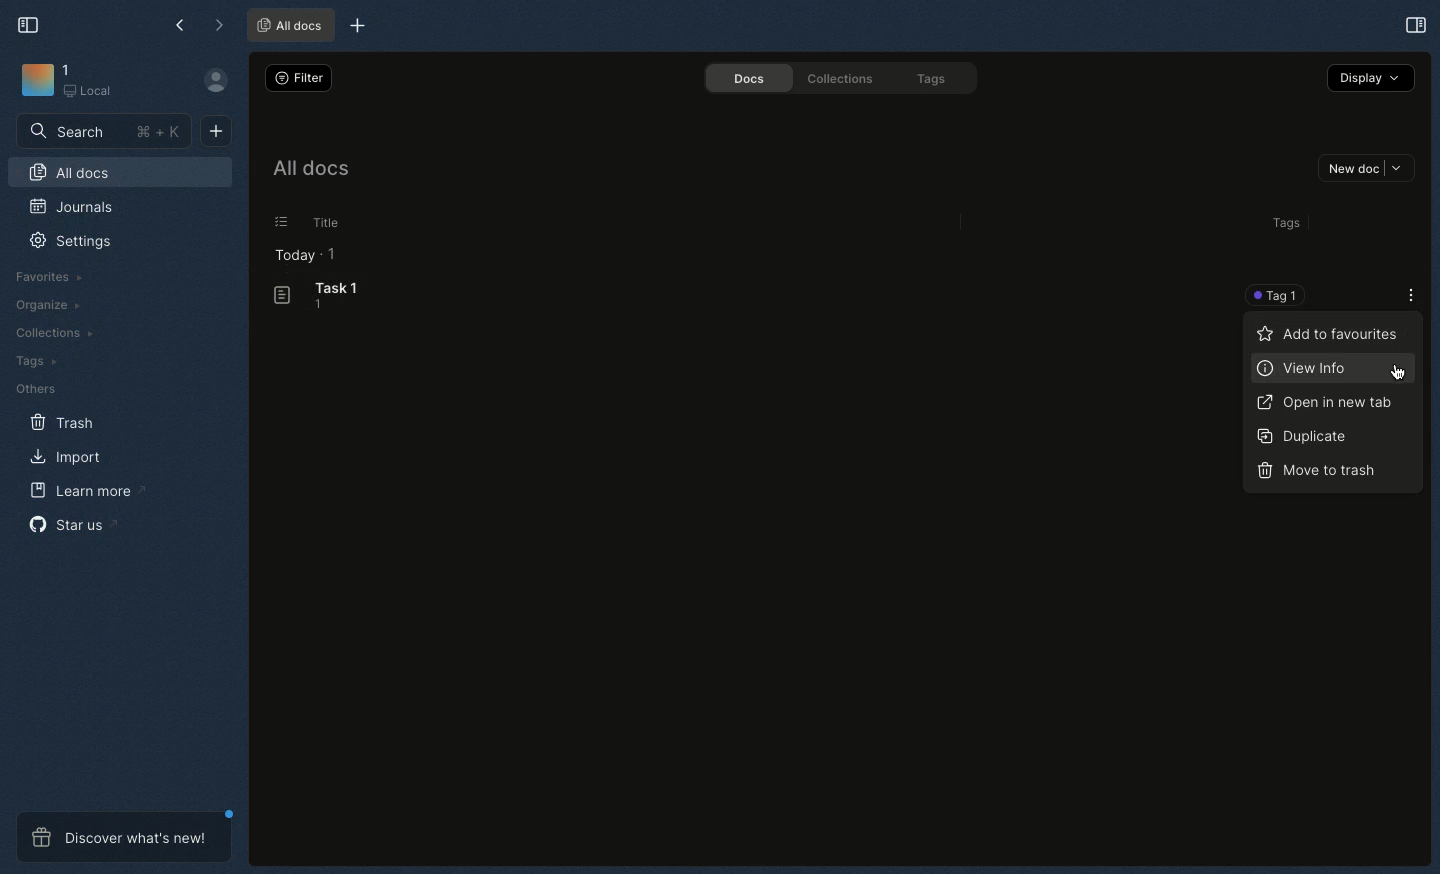 Image resolution: width=1440 pixels, height=874 pixels. What do you see at coordinates (318, 296) in the screenshot?
I see `Task 1` at bounding box center [318, 296].